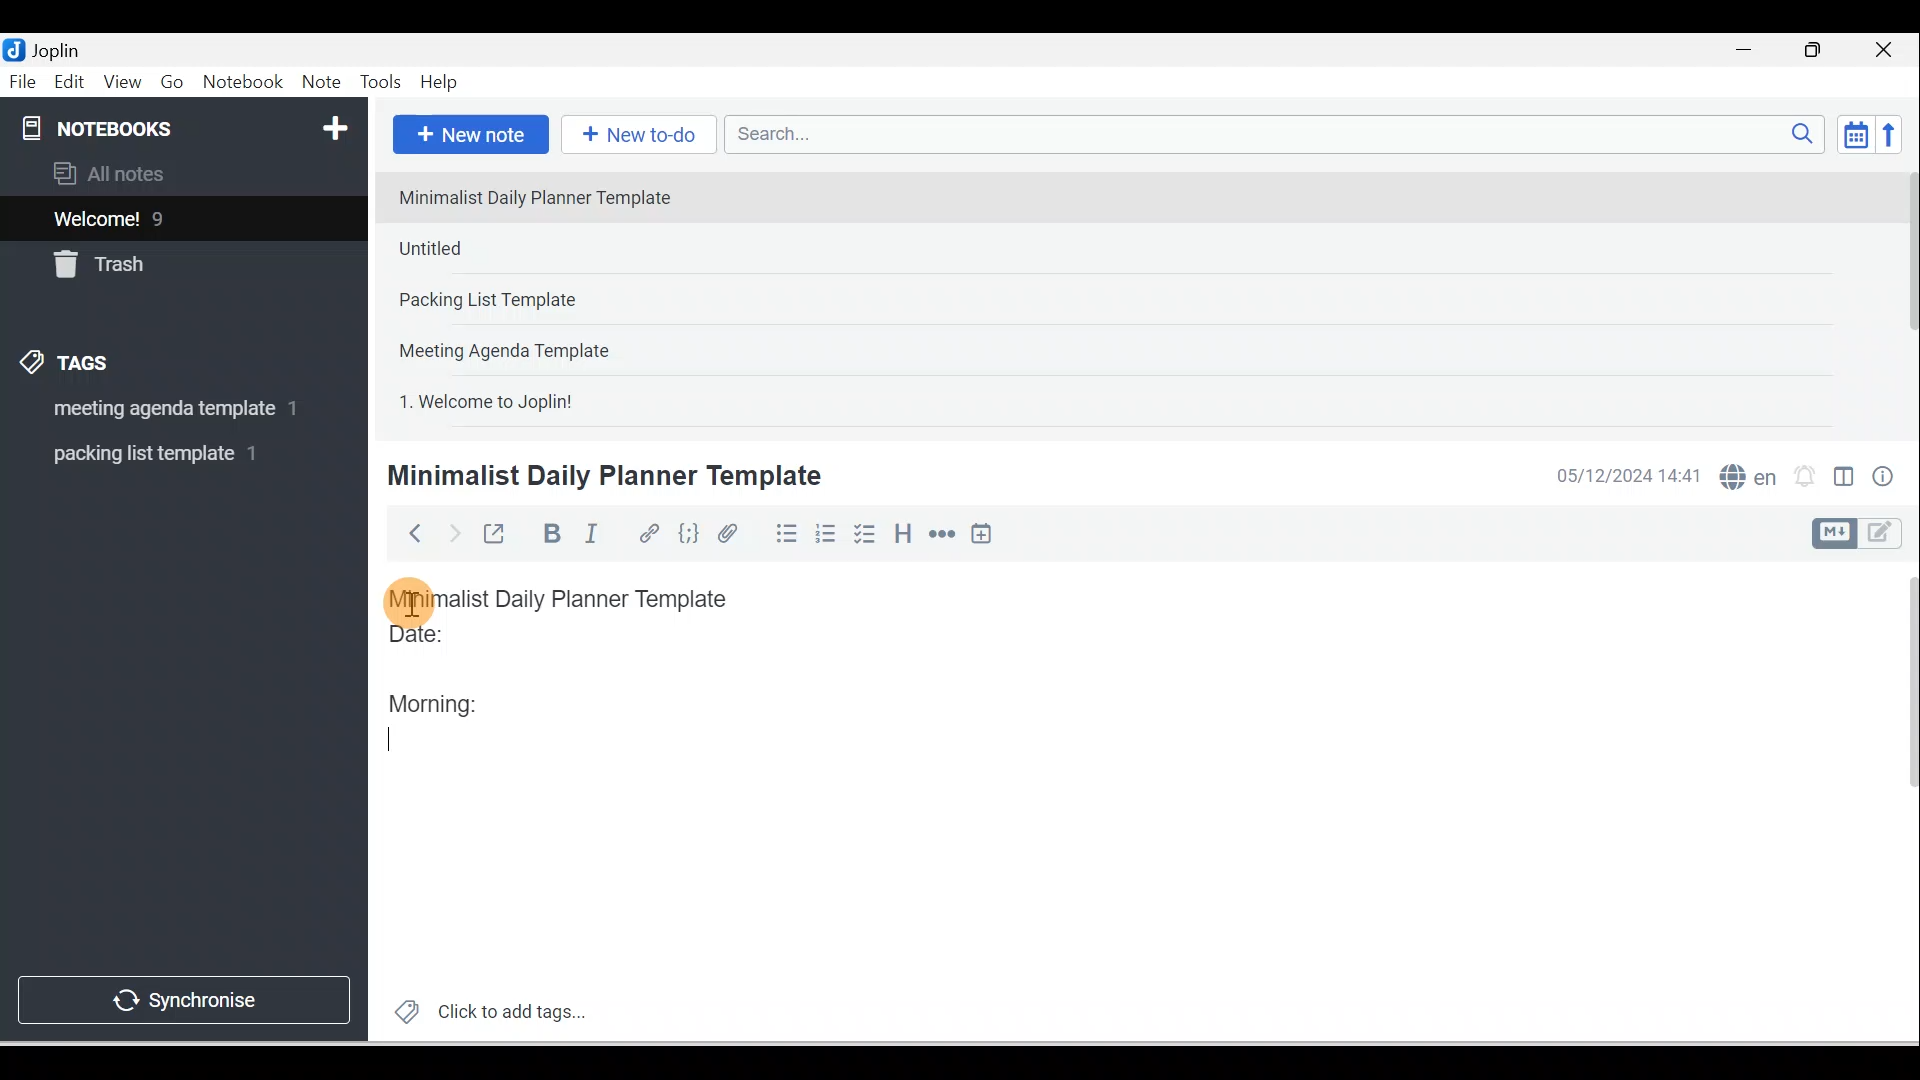 The image size is (1920, 1080). What do you see at coordinates (1281, 134) in the screenshot?
I see `Search bar` at bounding box center [1281, 134].